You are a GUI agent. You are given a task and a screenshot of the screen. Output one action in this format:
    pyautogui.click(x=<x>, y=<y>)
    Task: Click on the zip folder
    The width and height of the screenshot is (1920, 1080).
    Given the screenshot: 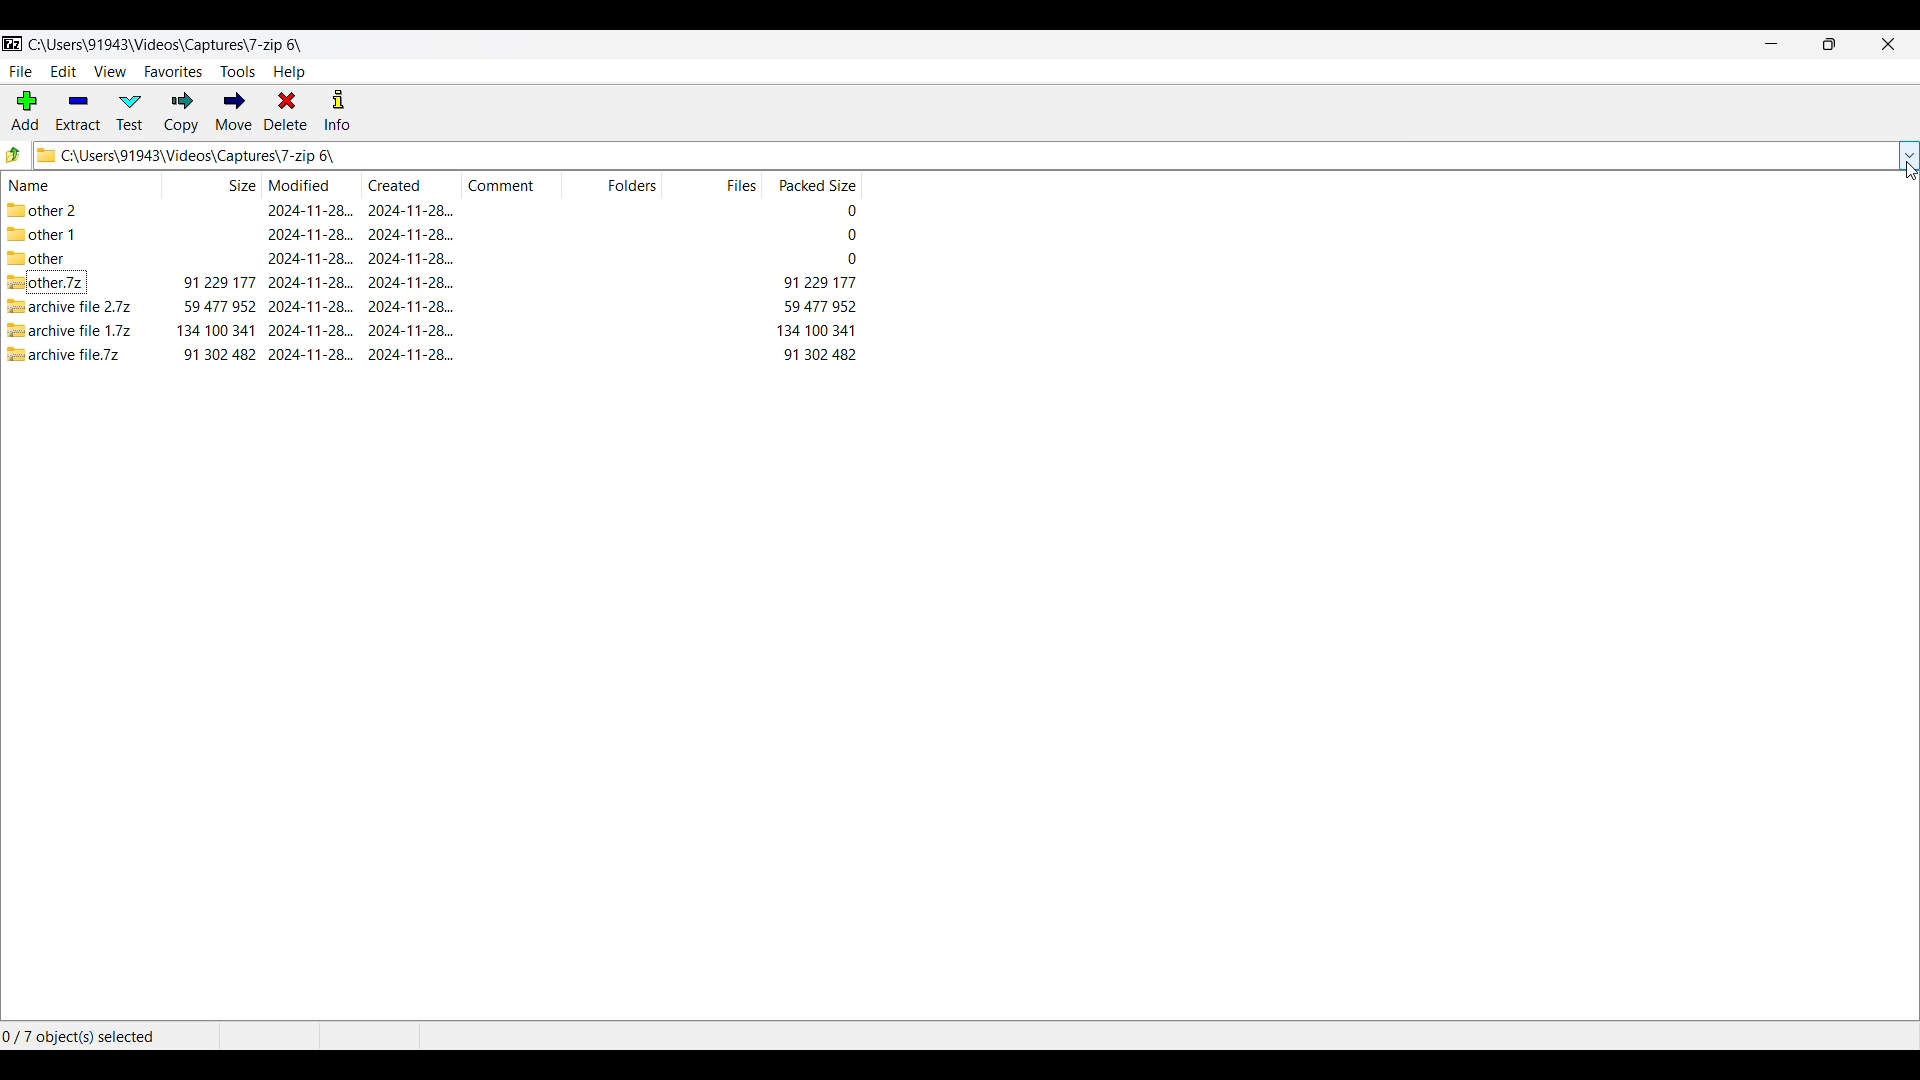 What is the action you would take?
    pyautogui.click(x=74, y=307)
    